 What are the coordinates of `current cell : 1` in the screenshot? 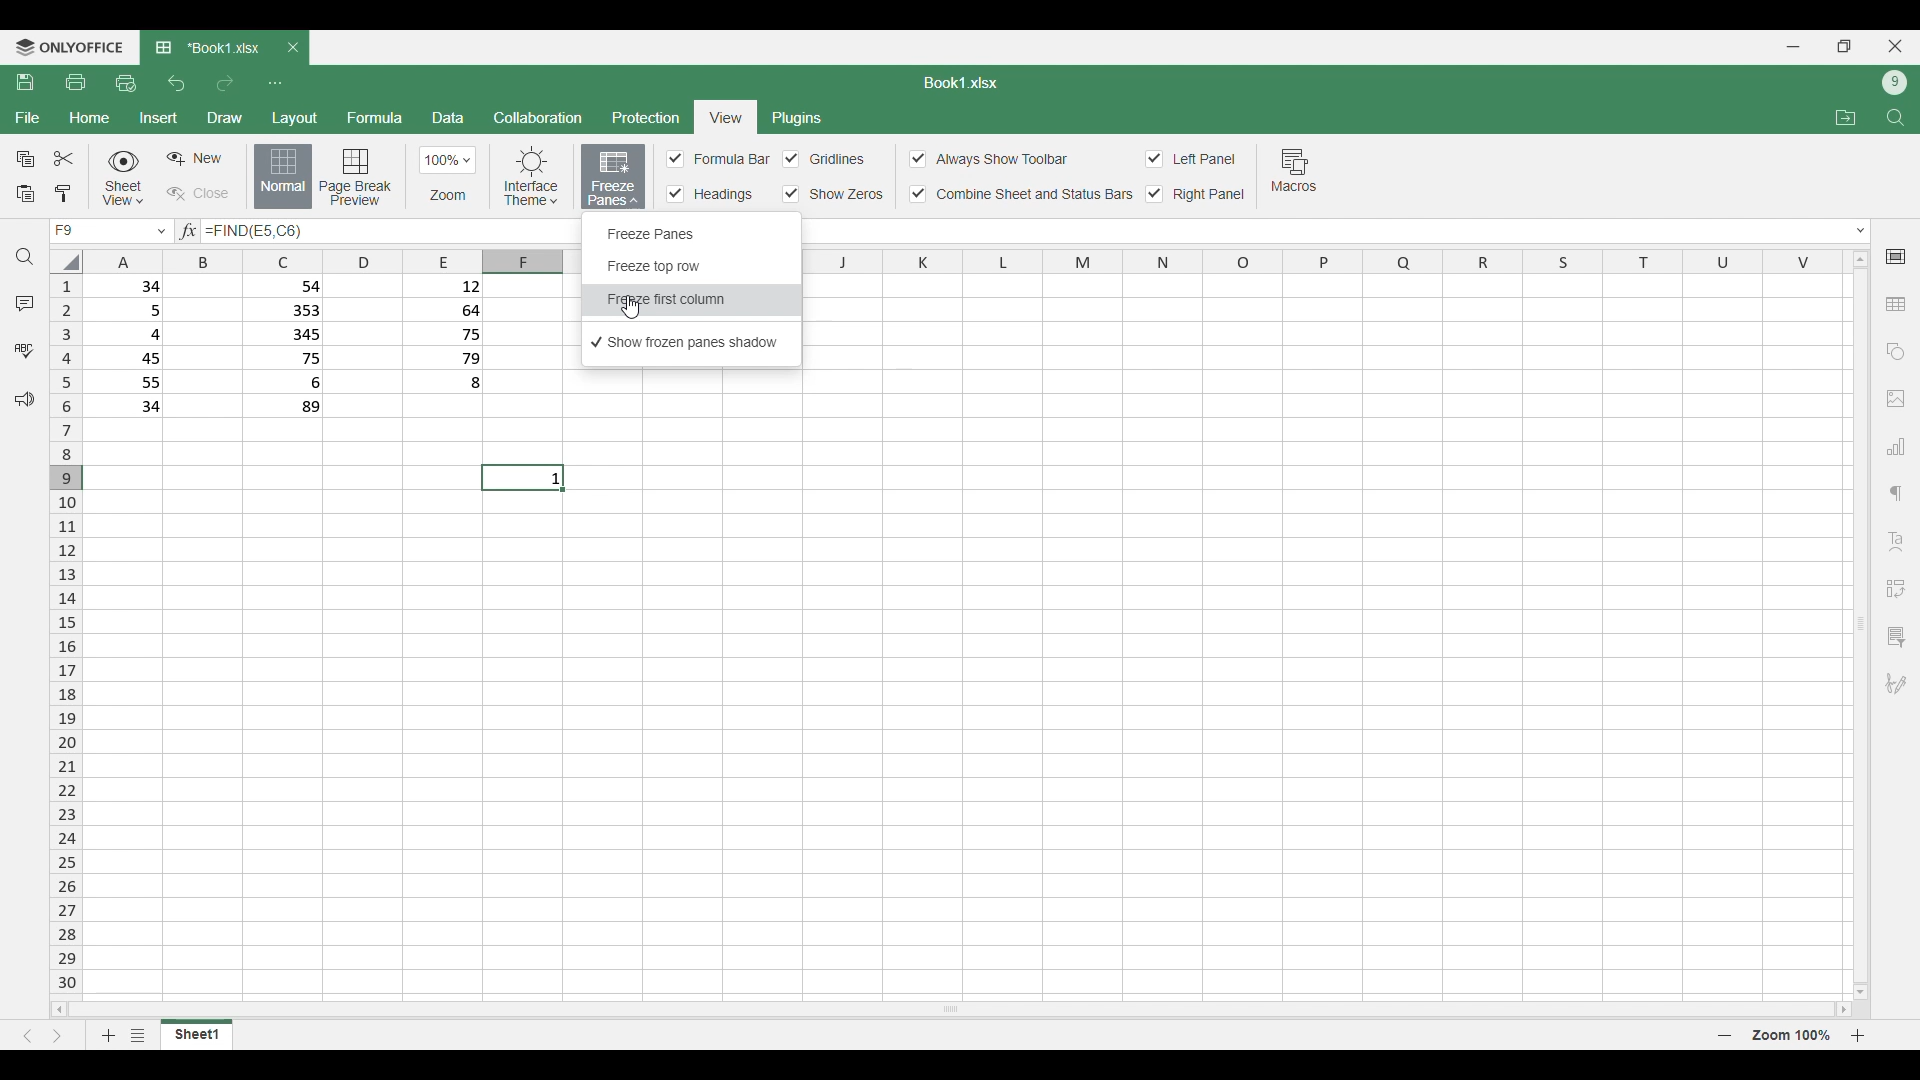 It's located at (524, 476).